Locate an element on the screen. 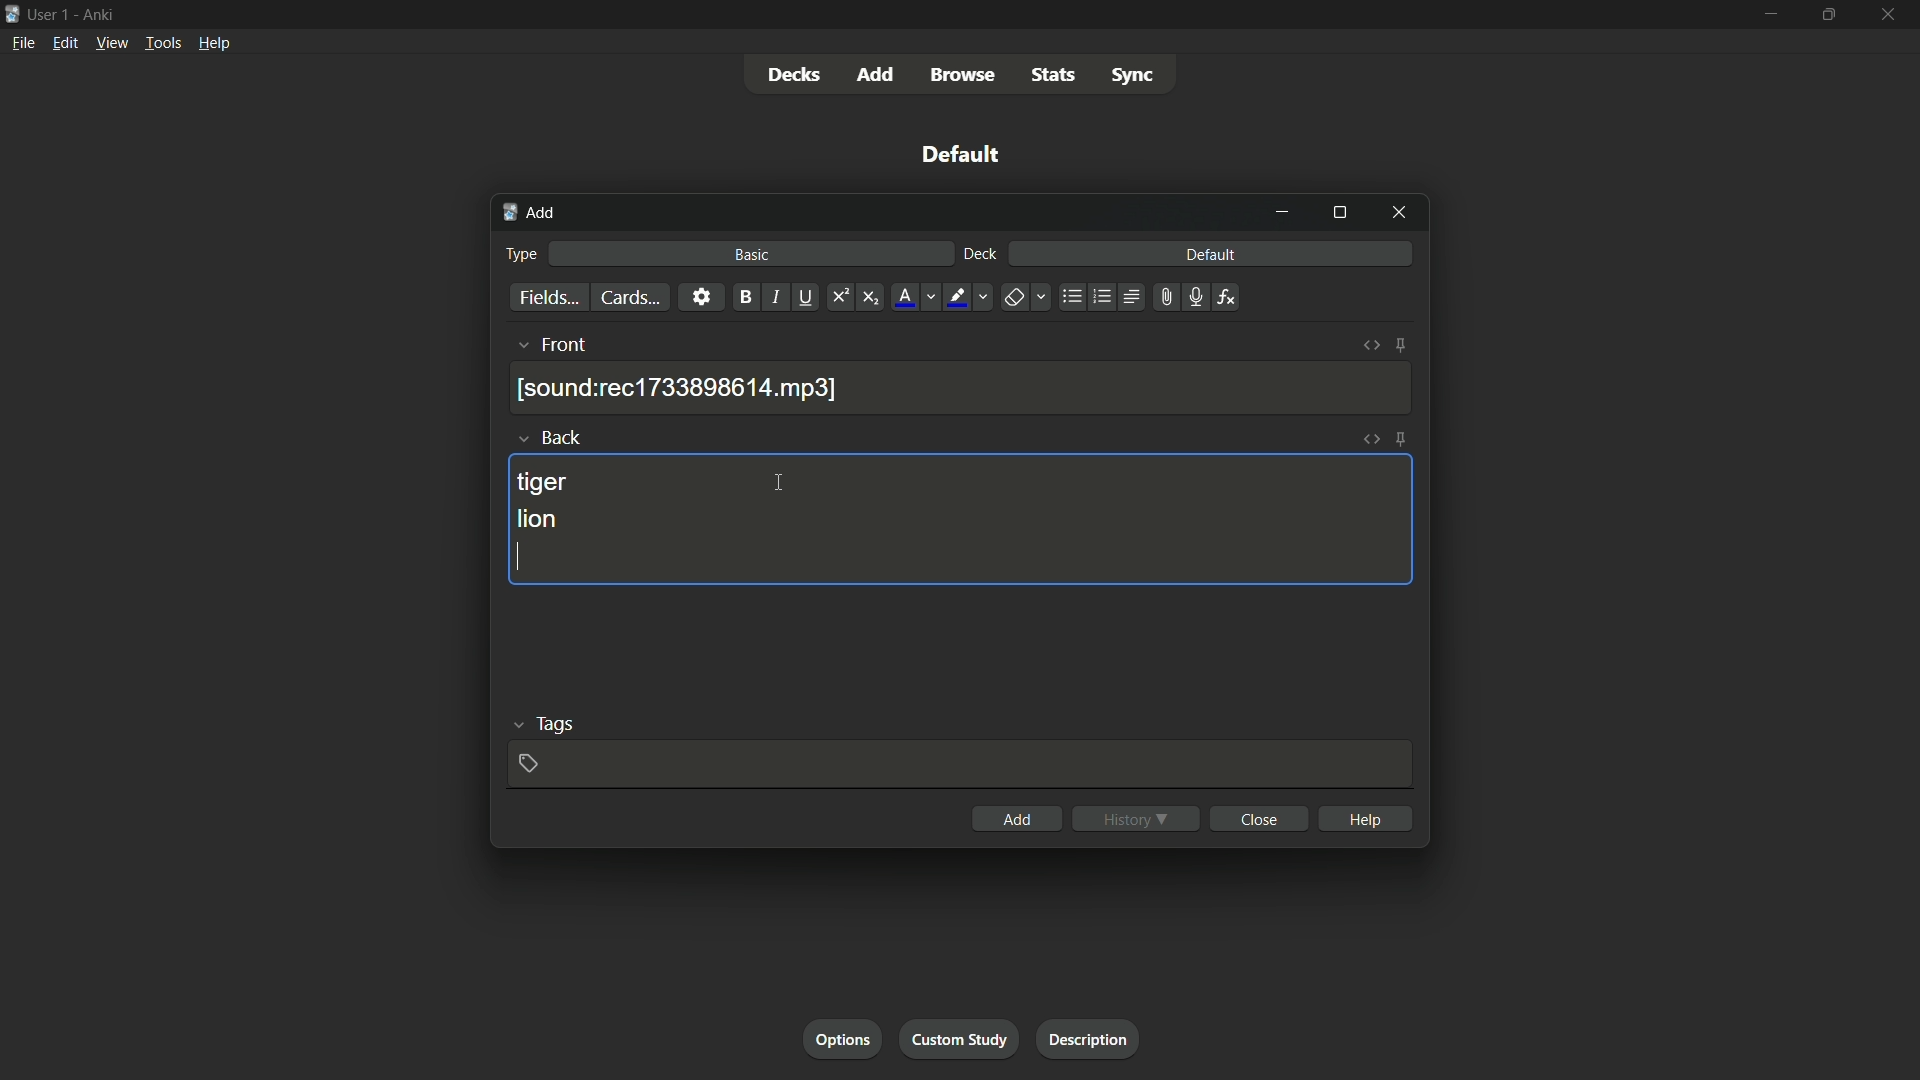  close is located at coordinates (1258, 819).